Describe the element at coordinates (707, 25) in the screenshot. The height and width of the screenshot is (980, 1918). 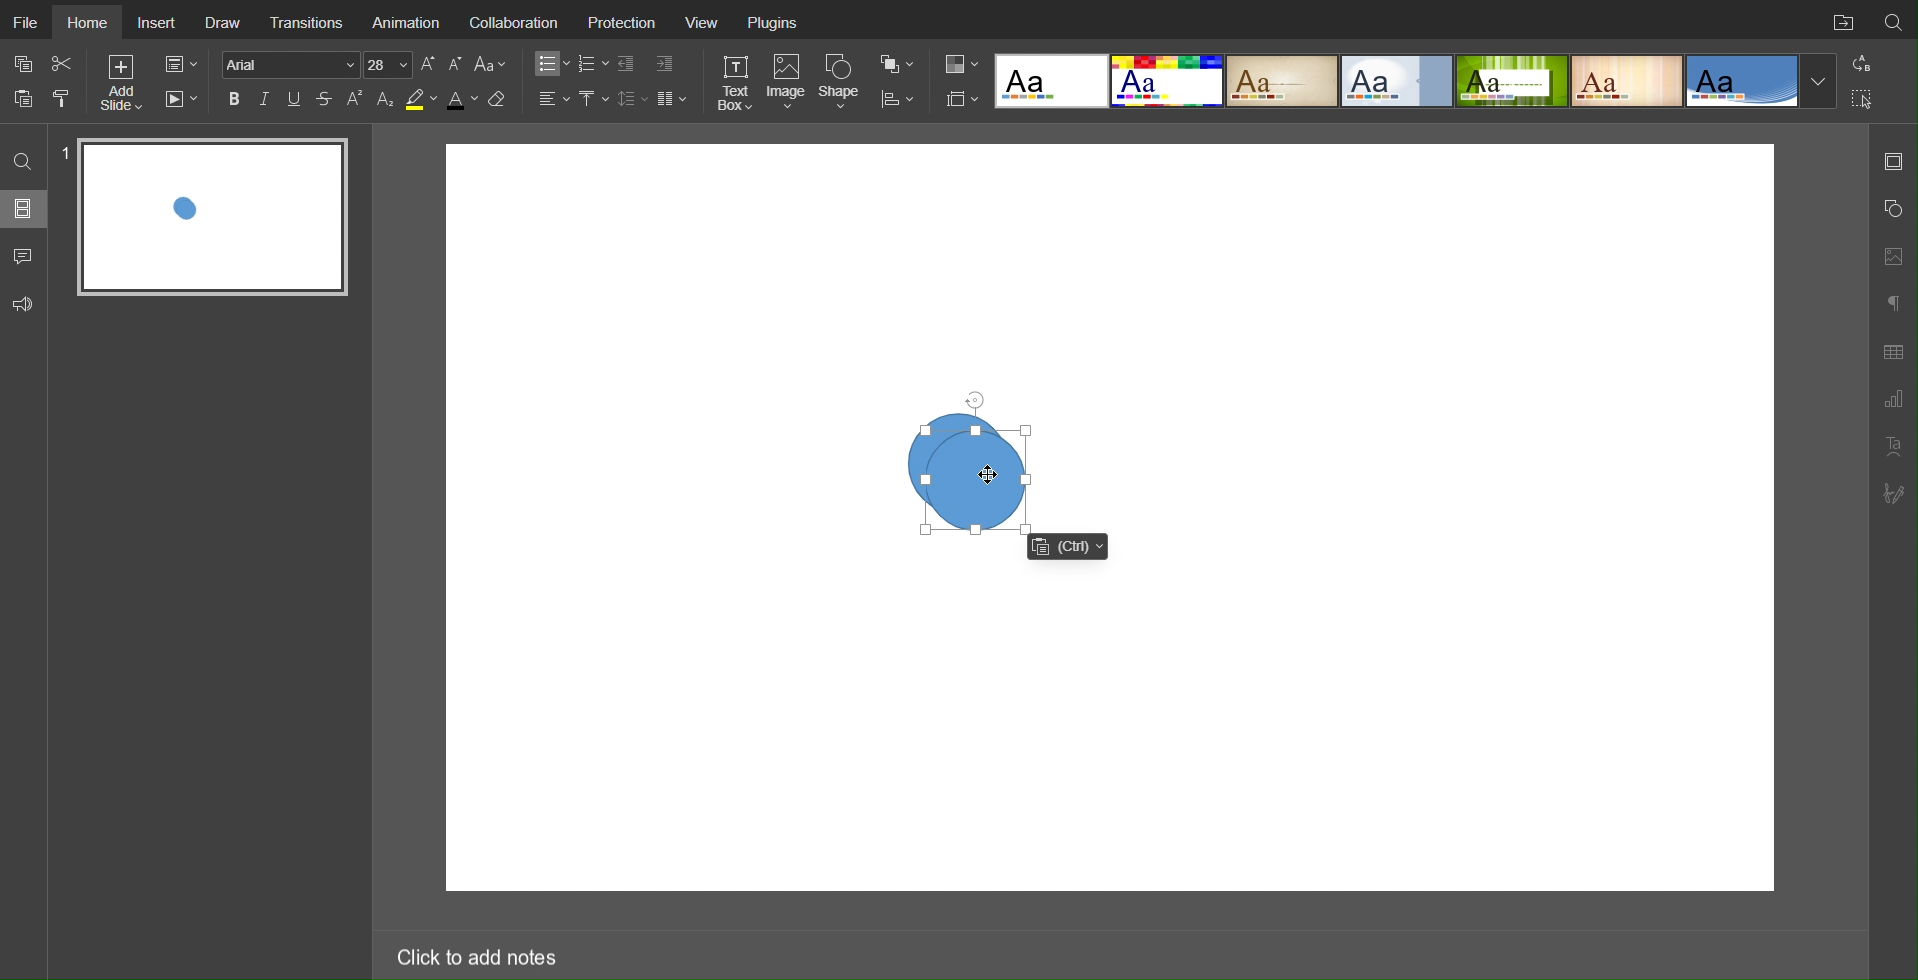
I see `View` at that location.